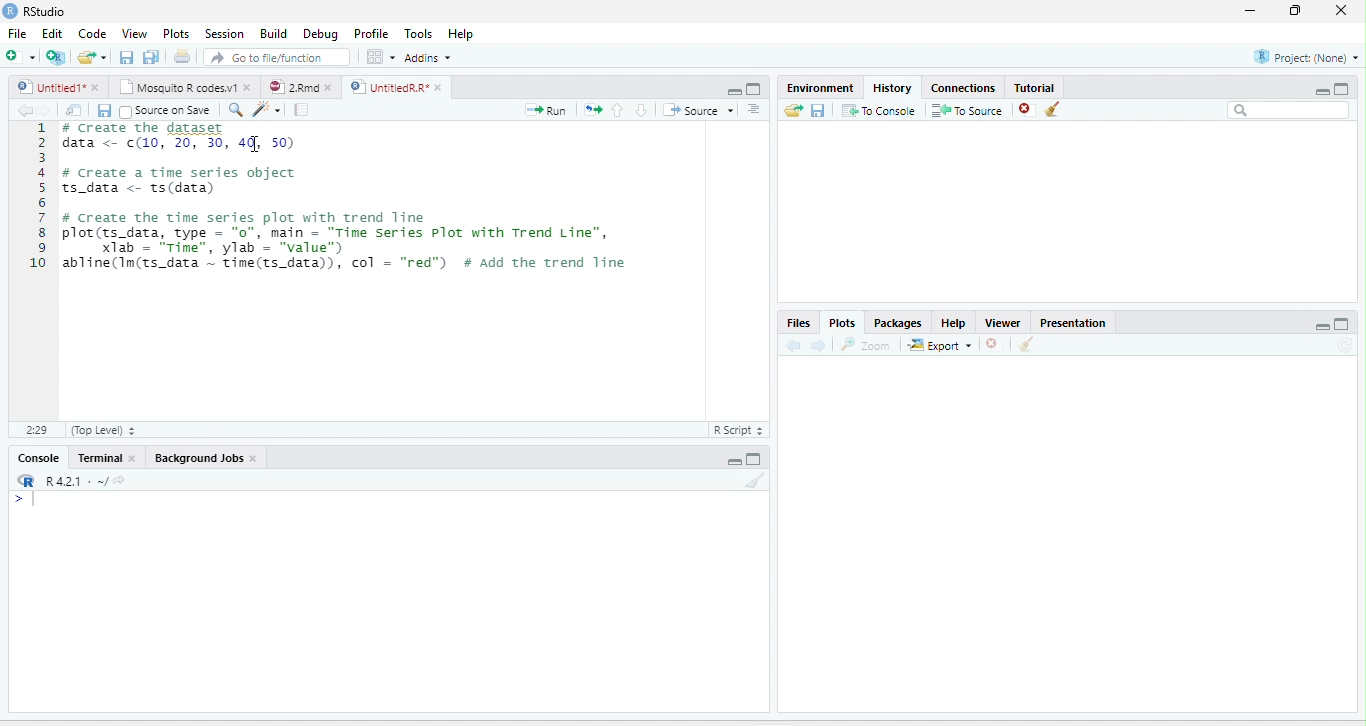 The image size is (1366, 726). Describe the element at coordinates (273, 33) in the screenshot. I see `Build` at that location.